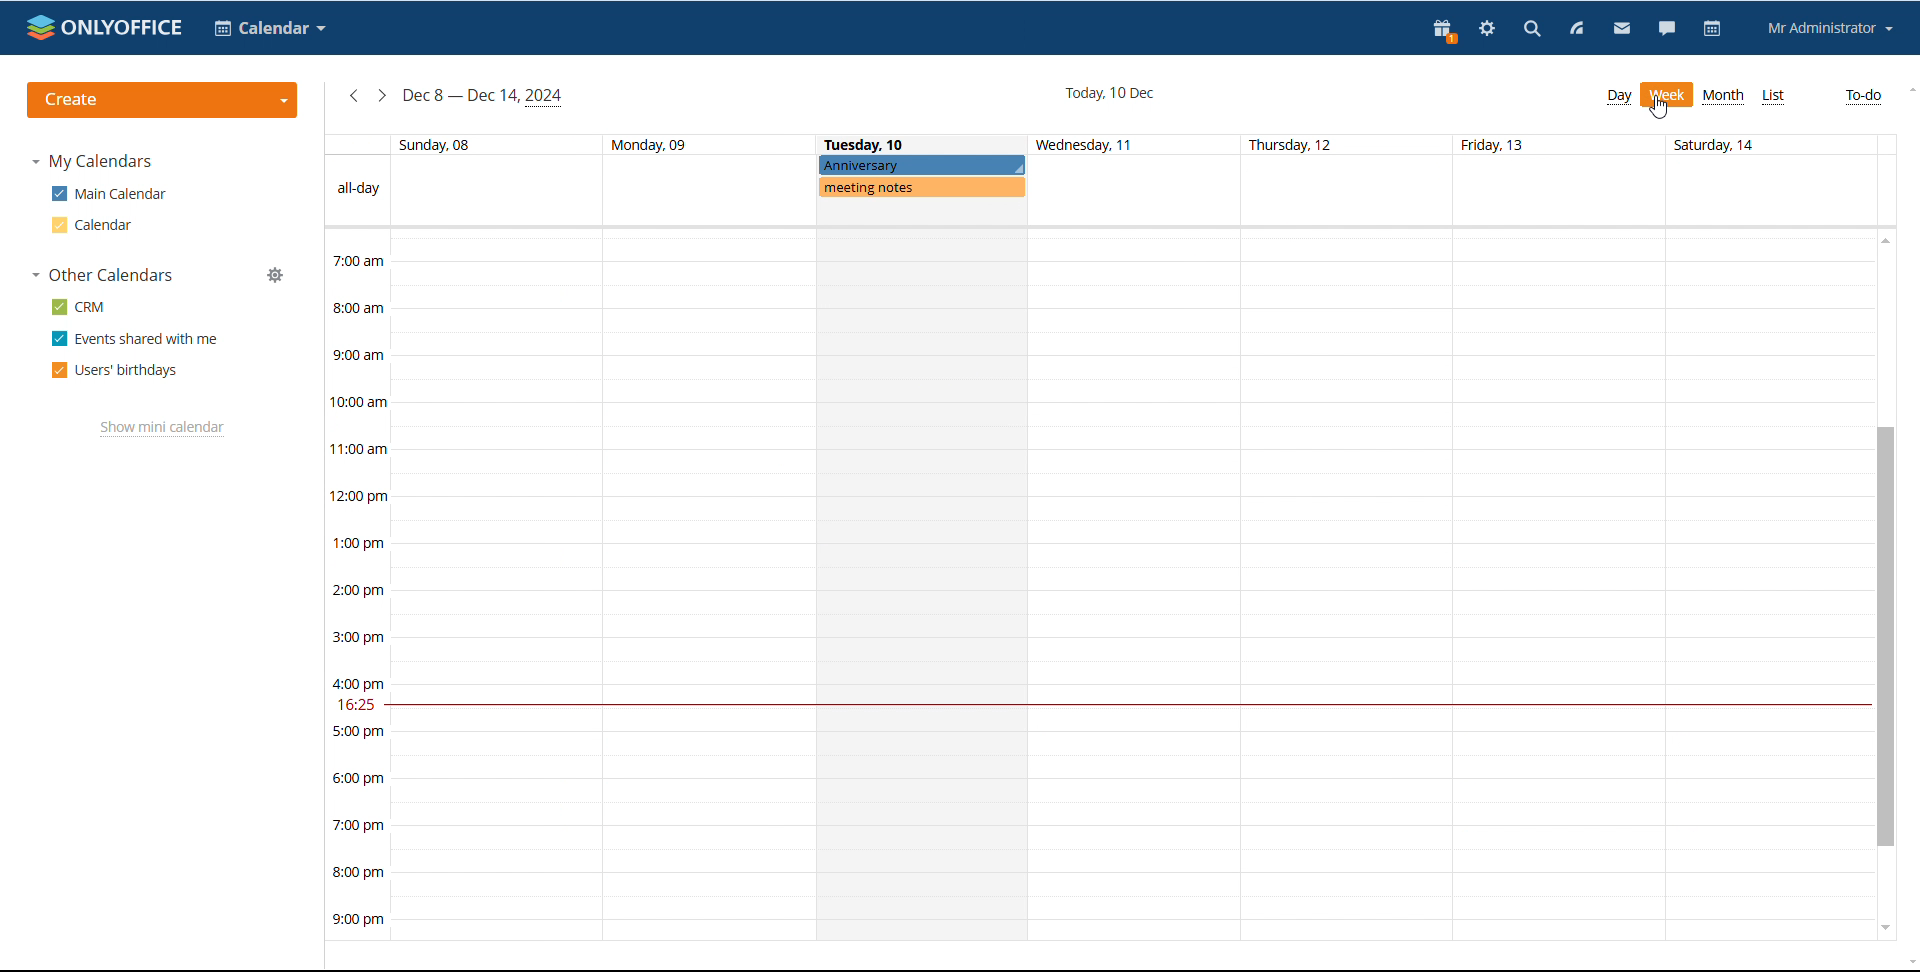 Image resolution: width=1920 pixels, height=972 pixels. I want to click on scroll up, so click(1908, 92).